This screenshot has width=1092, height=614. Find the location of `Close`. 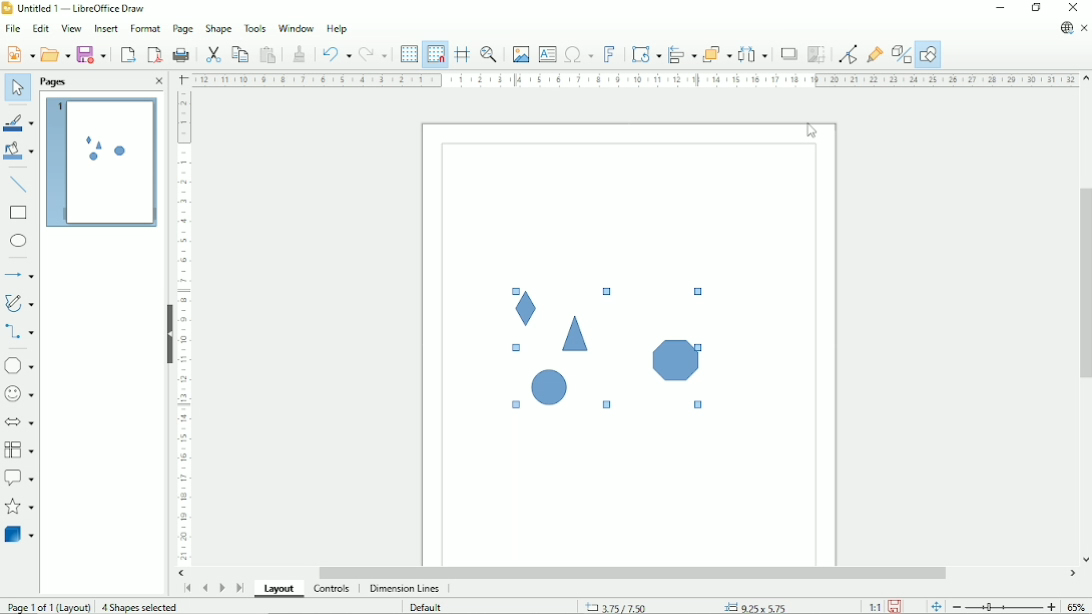

Close is located at coordinates (1076, 8).